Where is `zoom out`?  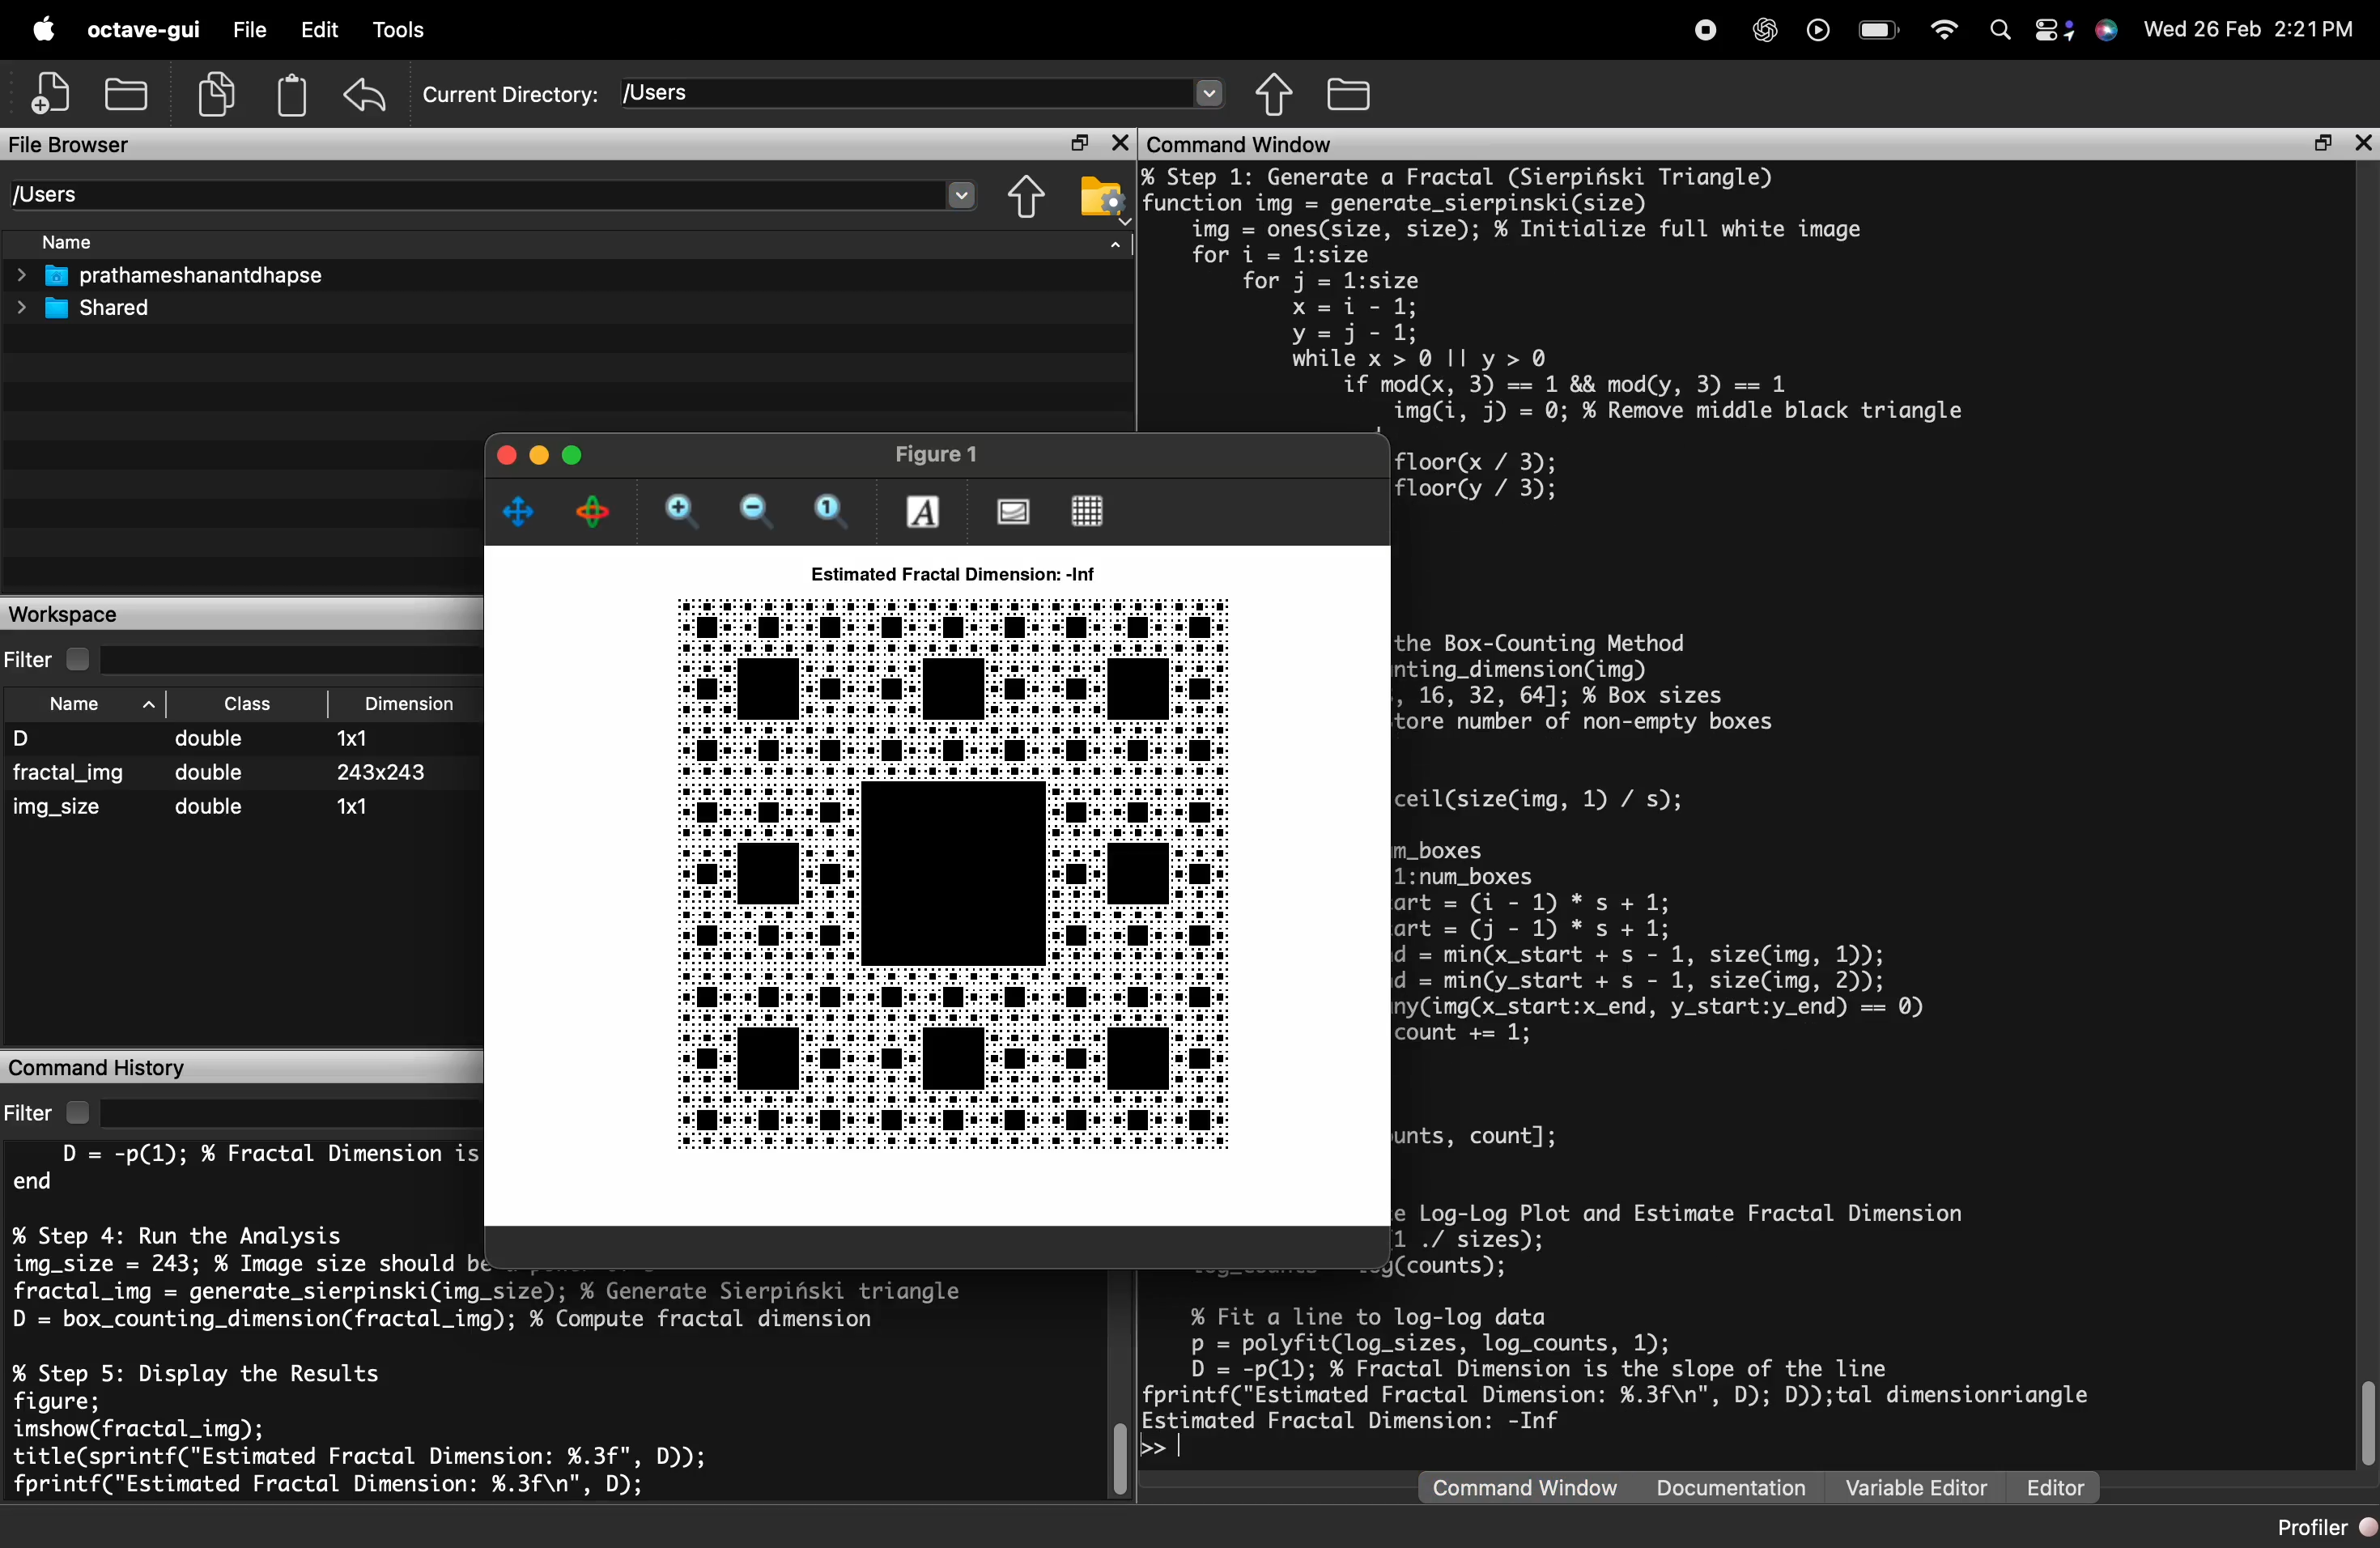
zoom out is located at coordinates (755, 509).